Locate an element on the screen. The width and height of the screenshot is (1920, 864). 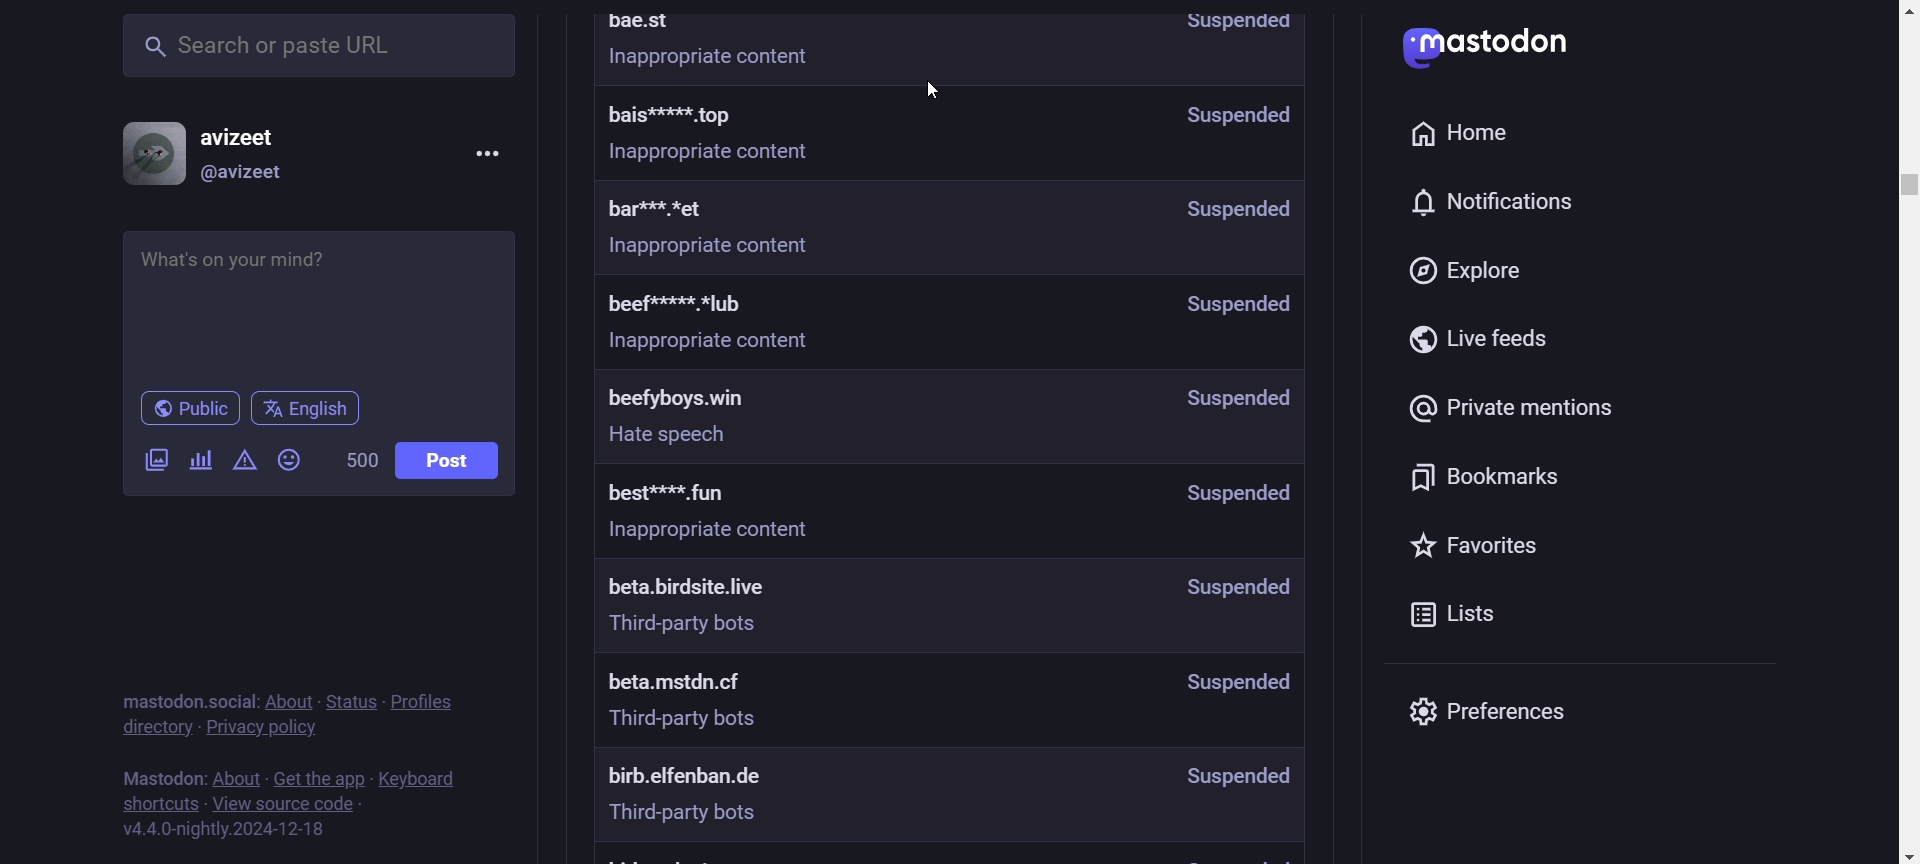
text is located at coordinates (183, 690).